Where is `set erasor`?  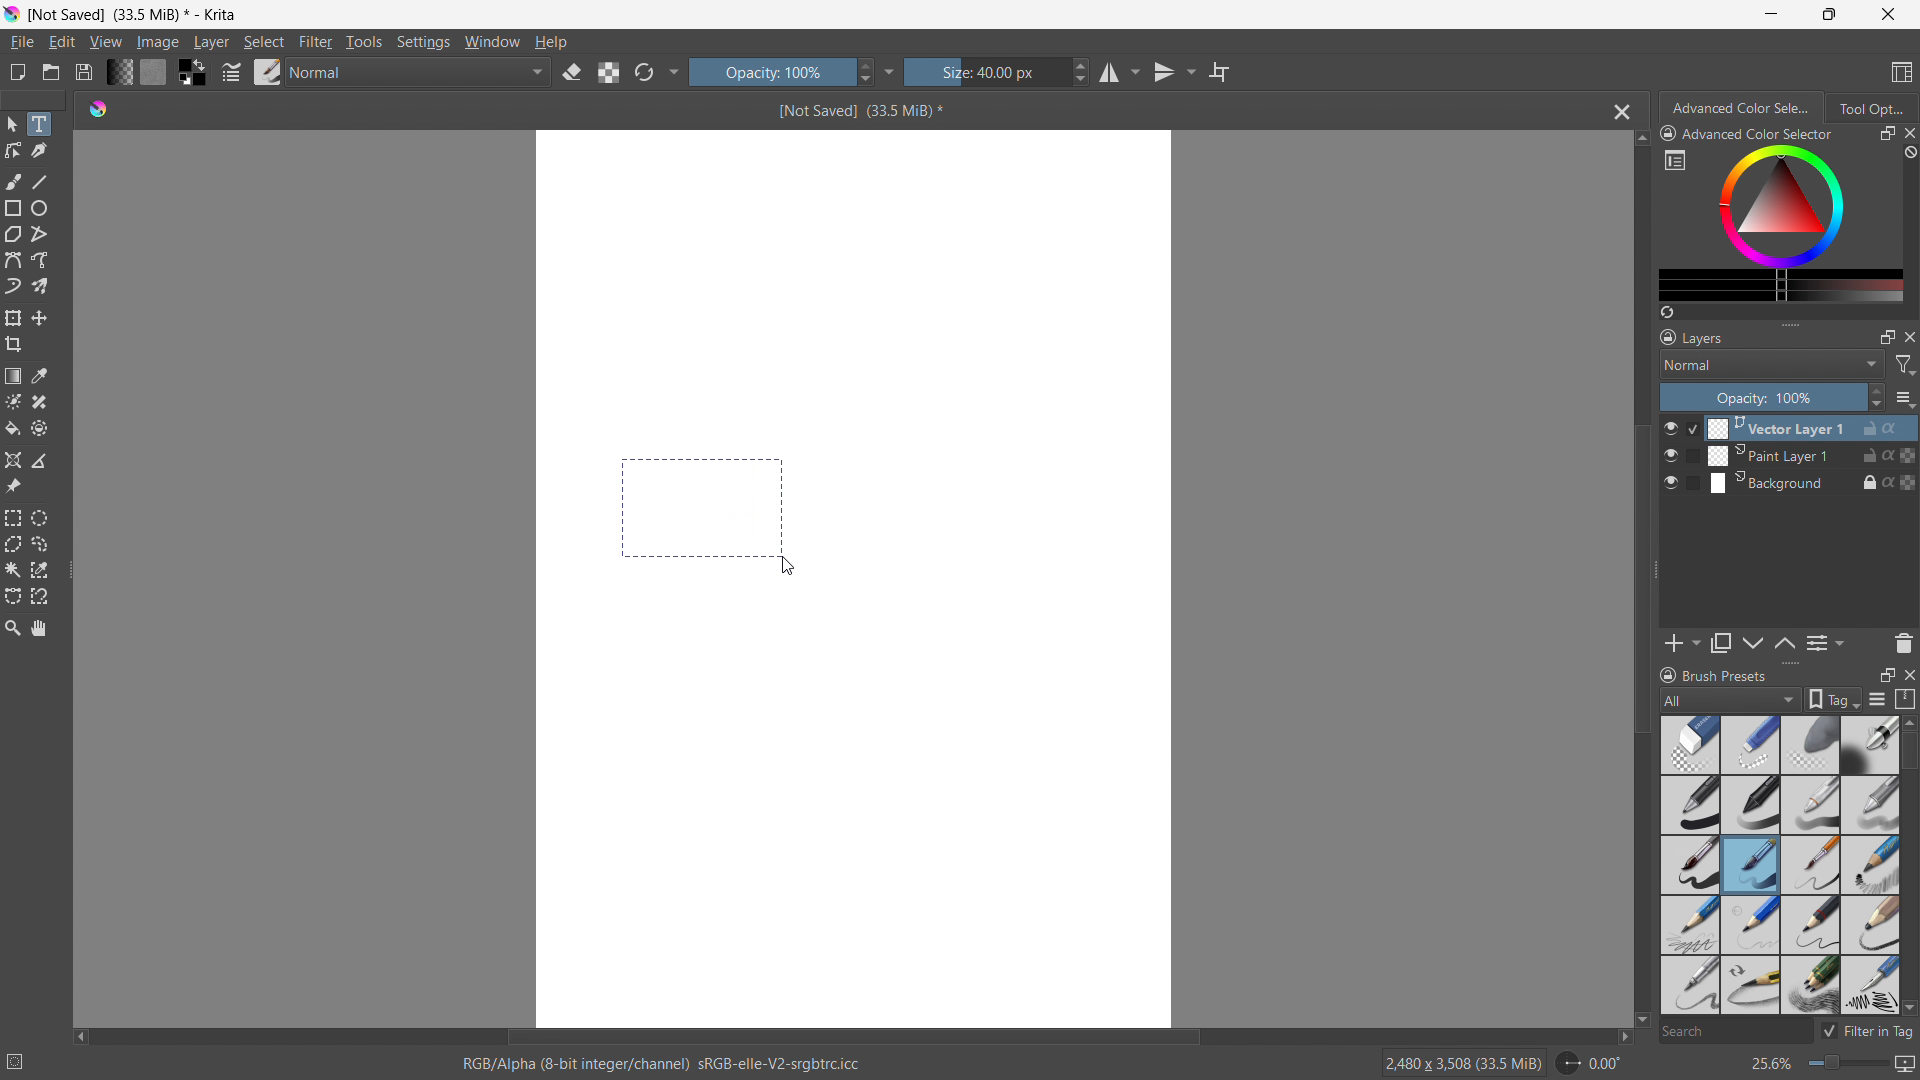 set erasor is located at coordinates (571, 73).